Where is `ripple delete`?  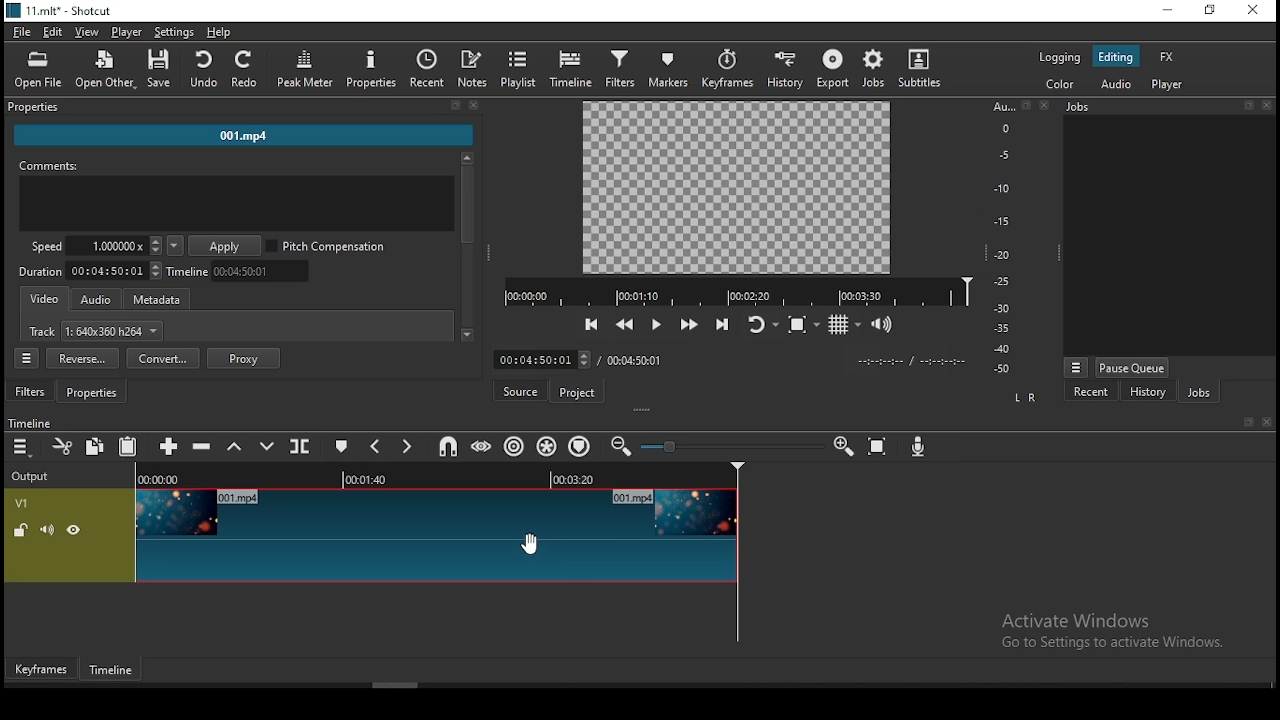 ripple delete is located at coordinates (204, 446).